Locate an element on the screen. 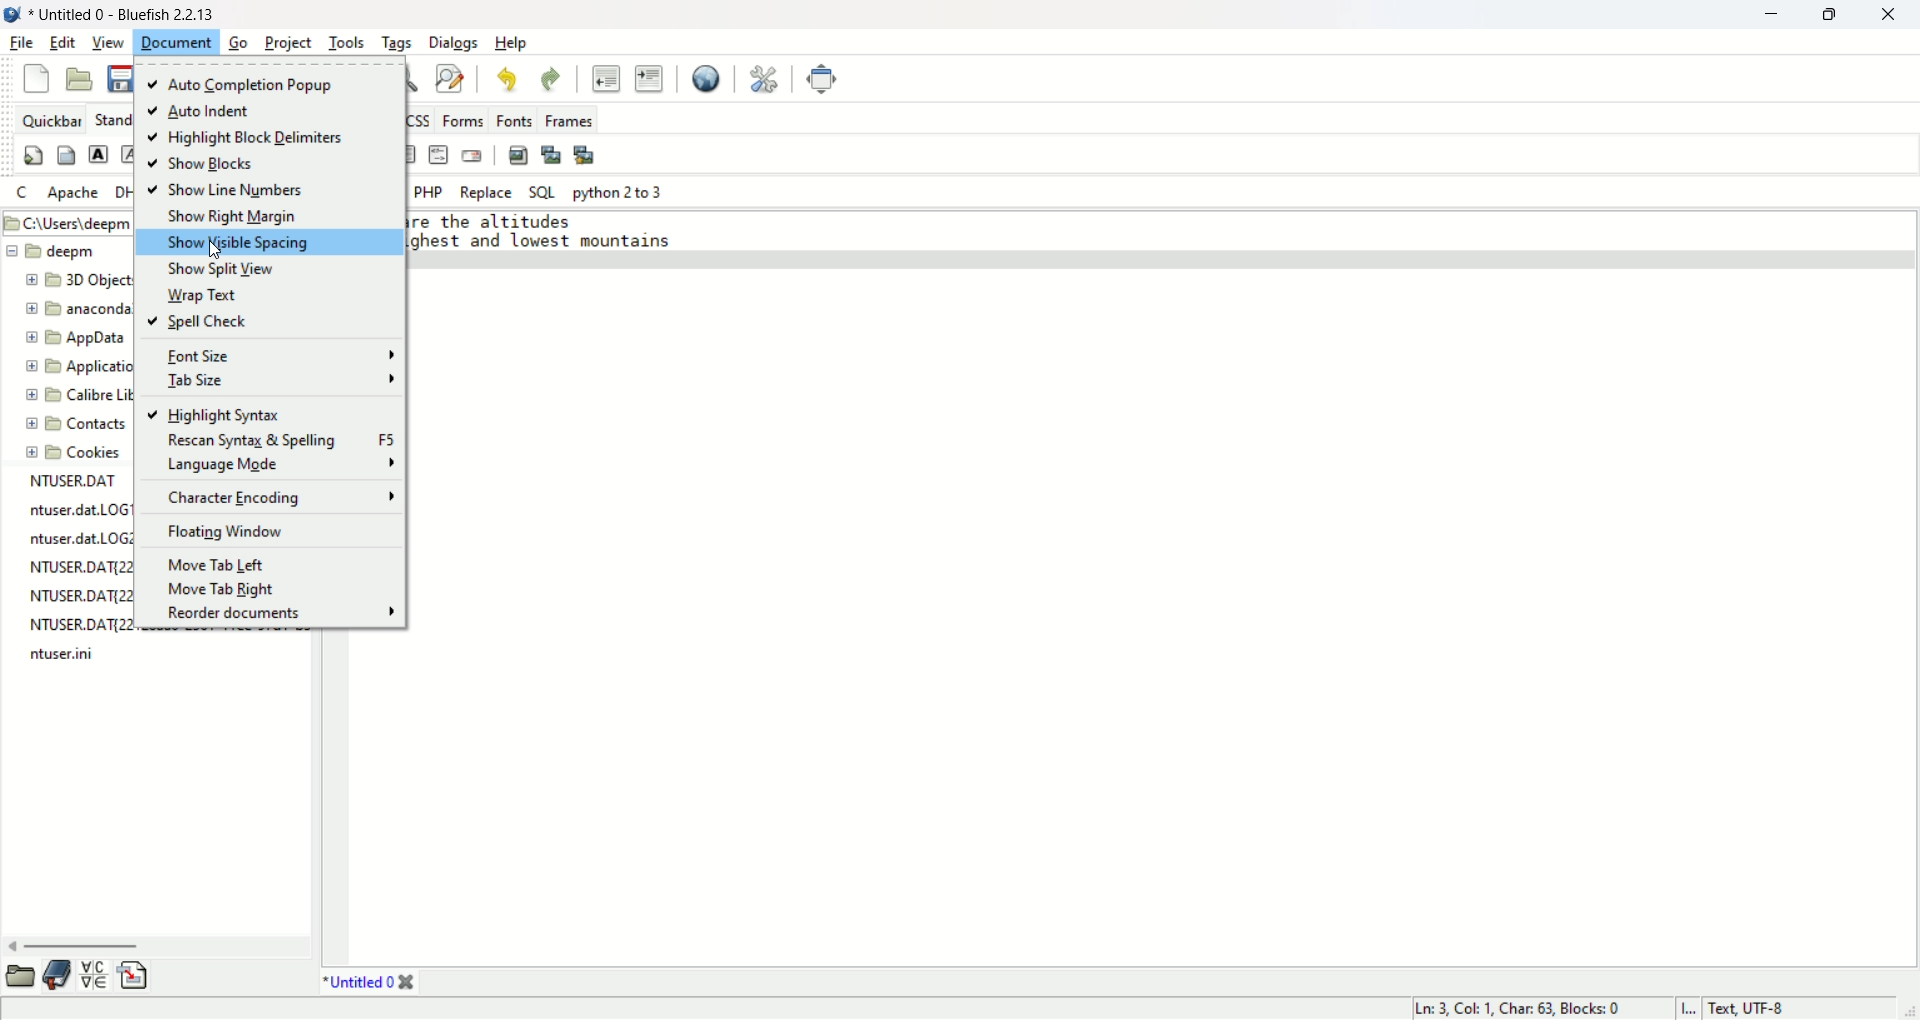  wrap text is located at coordinates (208, 296).